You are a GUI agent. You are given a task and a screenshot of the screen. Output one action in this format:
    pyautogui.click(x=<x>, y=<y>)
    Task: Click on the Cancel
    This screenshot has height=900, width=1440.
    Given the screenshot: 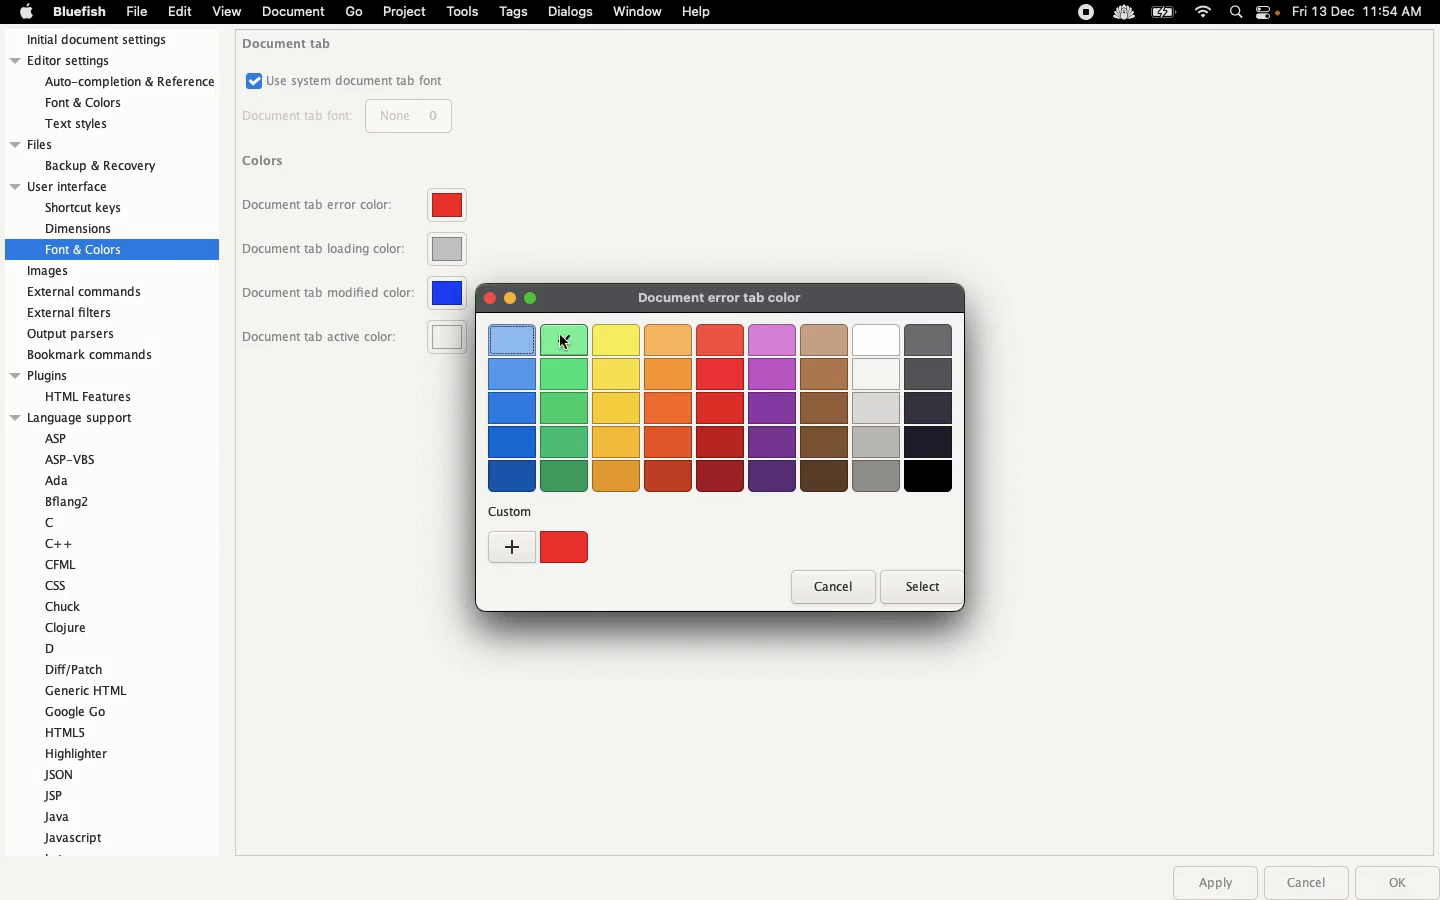 What is the action you would take?
    pyautogui.click(x=1305, y=882)
    